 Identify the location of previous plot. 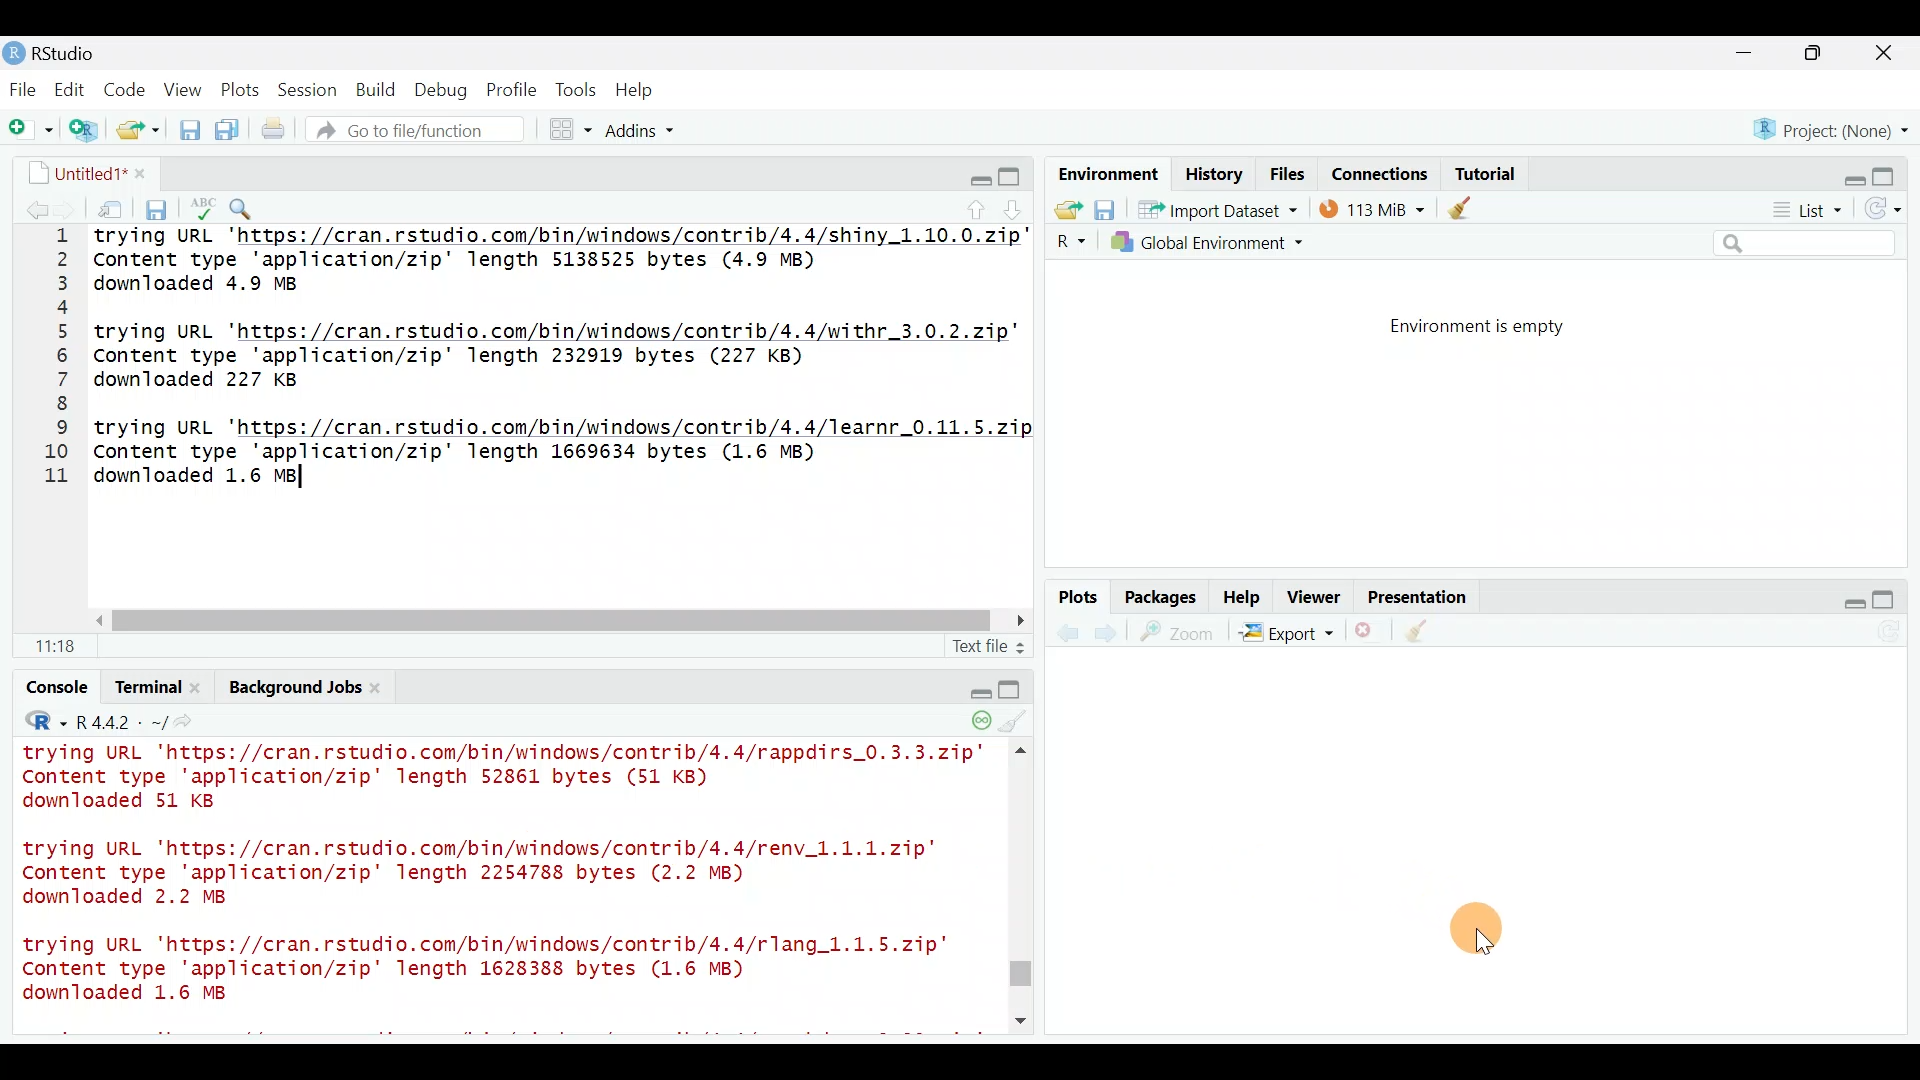
(1111, 632).